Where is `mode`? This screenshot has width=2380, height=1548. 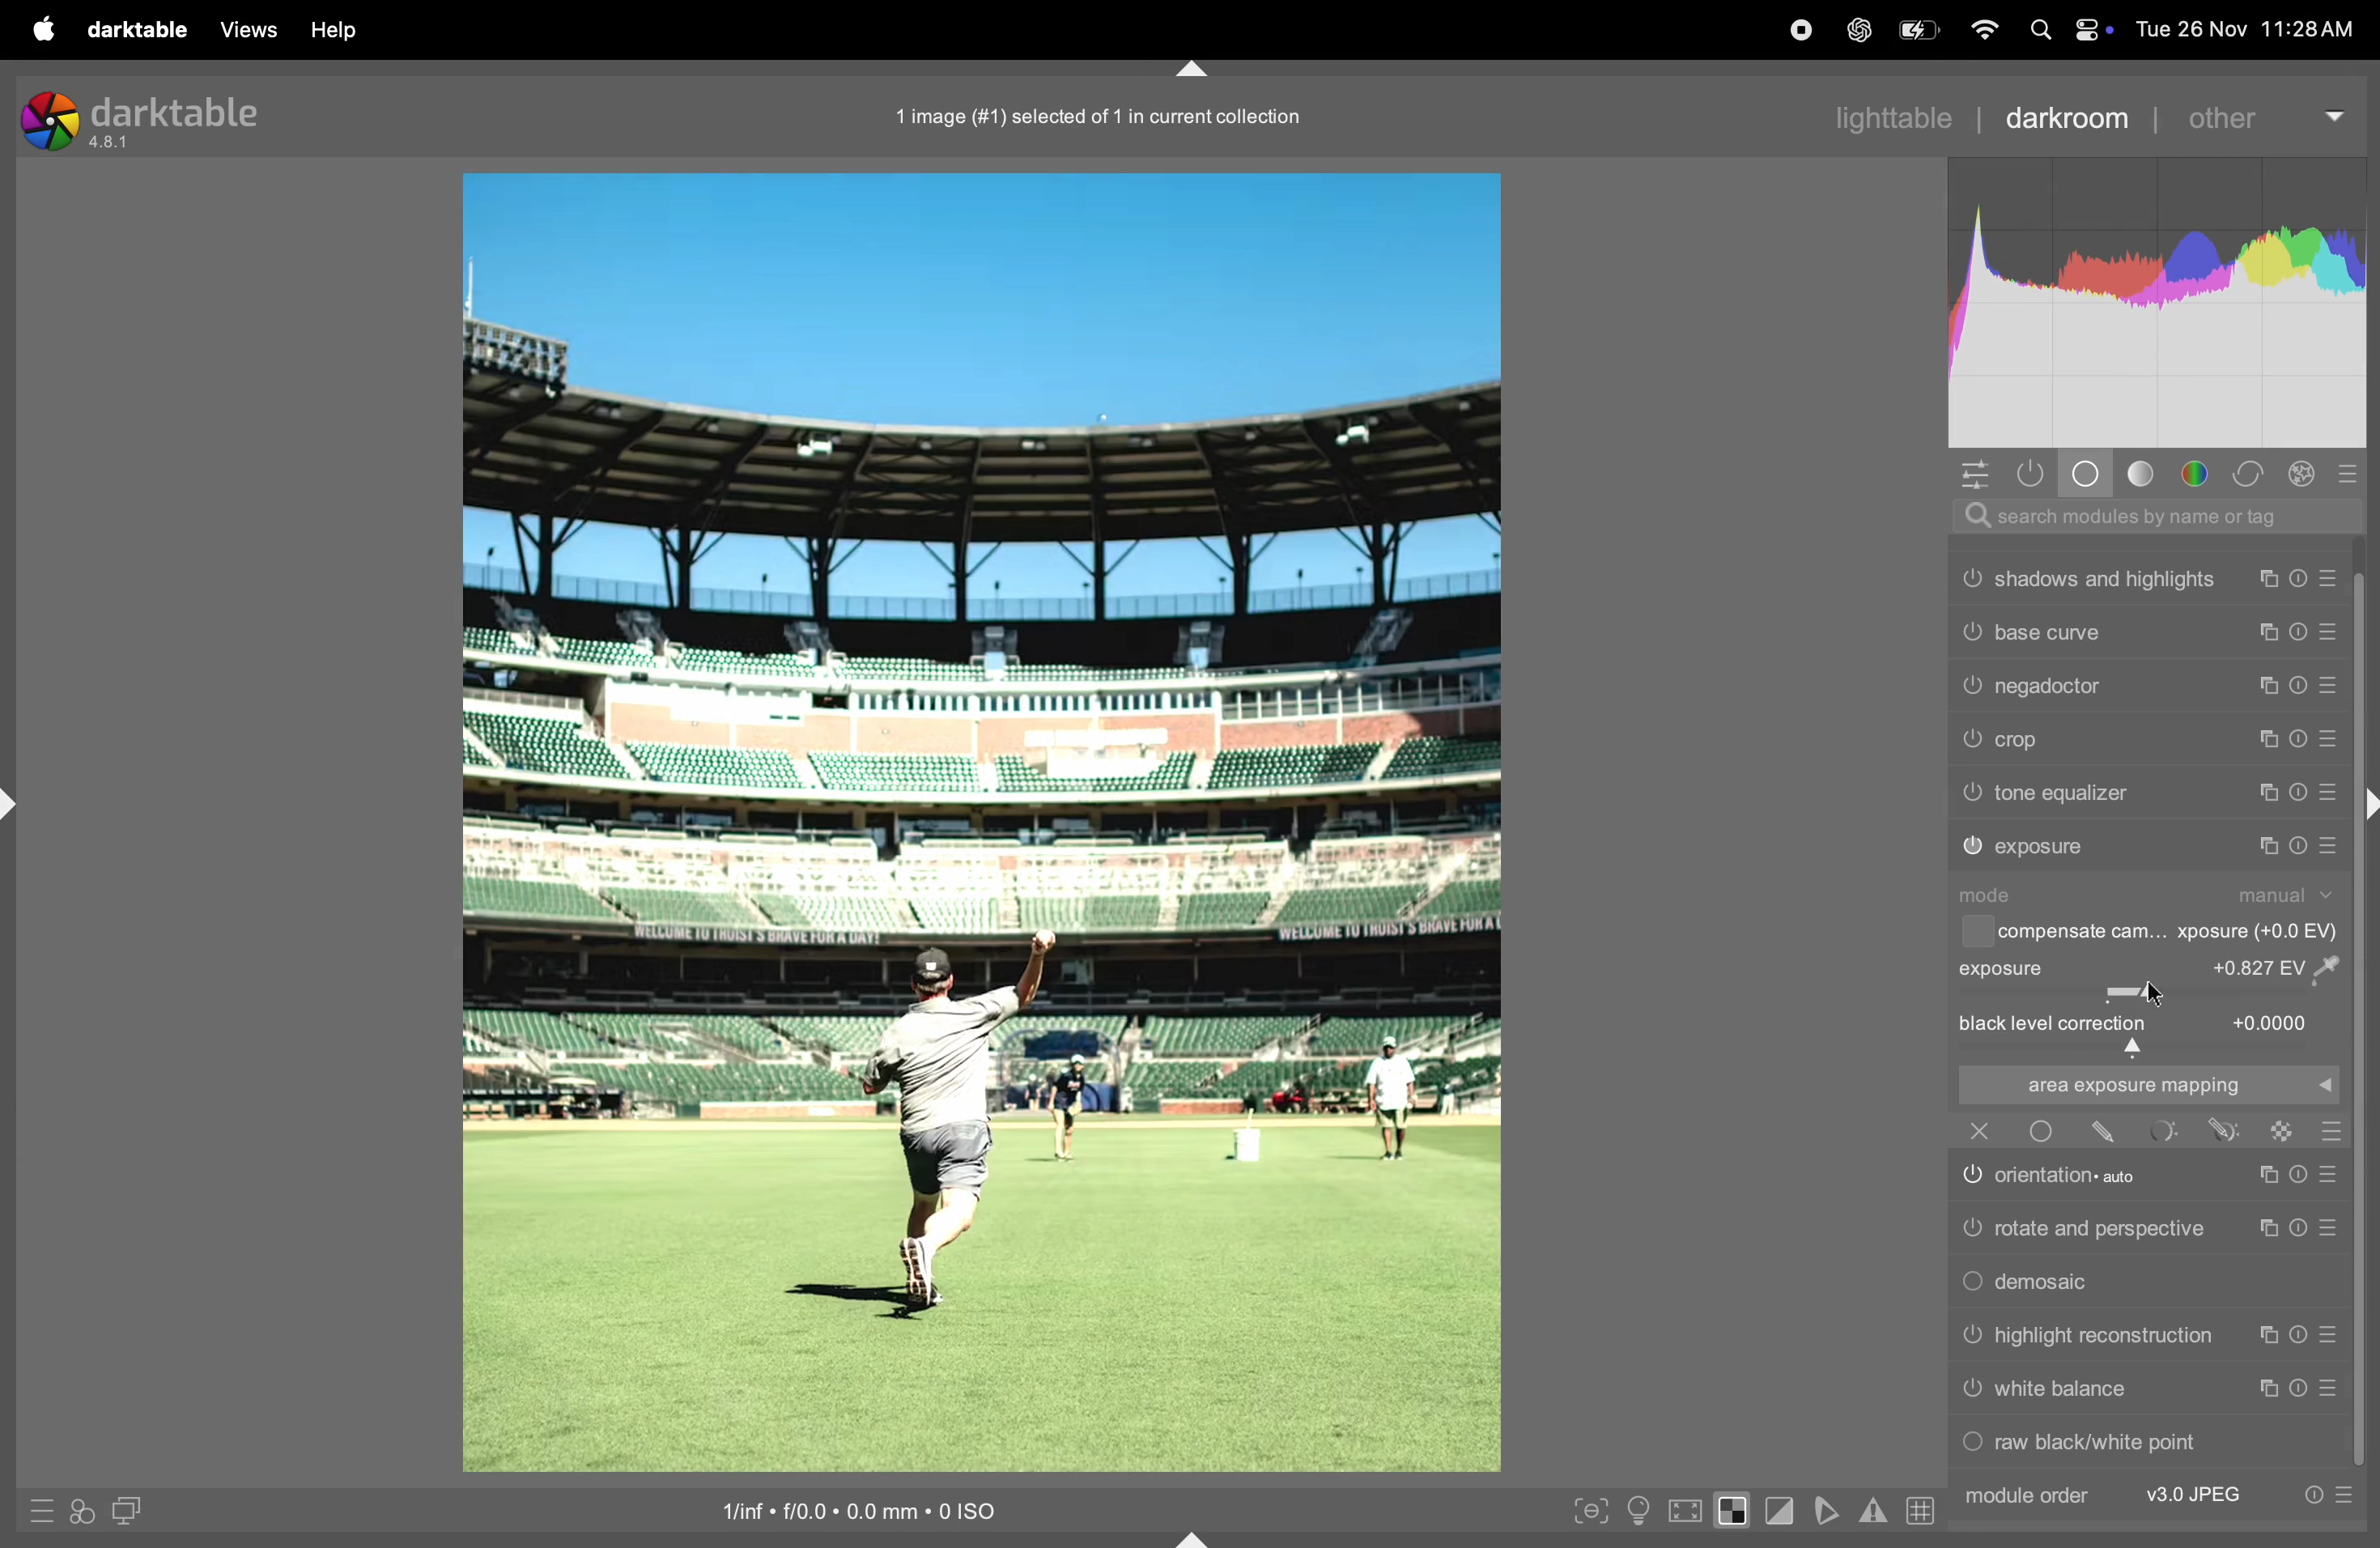
mode is located at coordinates (1994, 895).